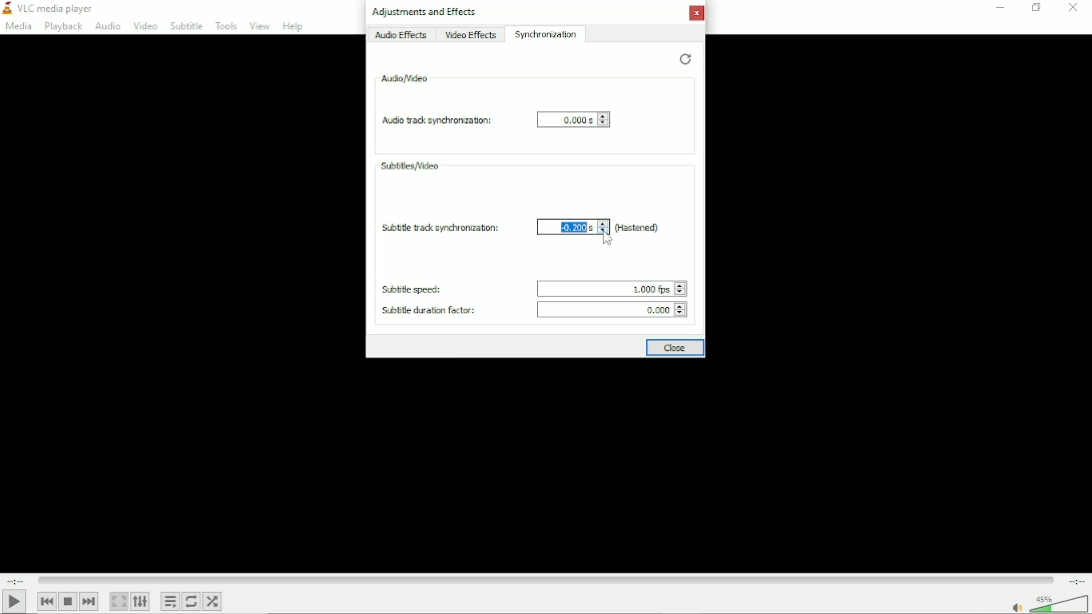 The height and width of the screenshot is (614, 1092). What do you see at coordinates (170, 602) in the screenshot?
I see `Toggle playlist` at bounding box center [170, 602].